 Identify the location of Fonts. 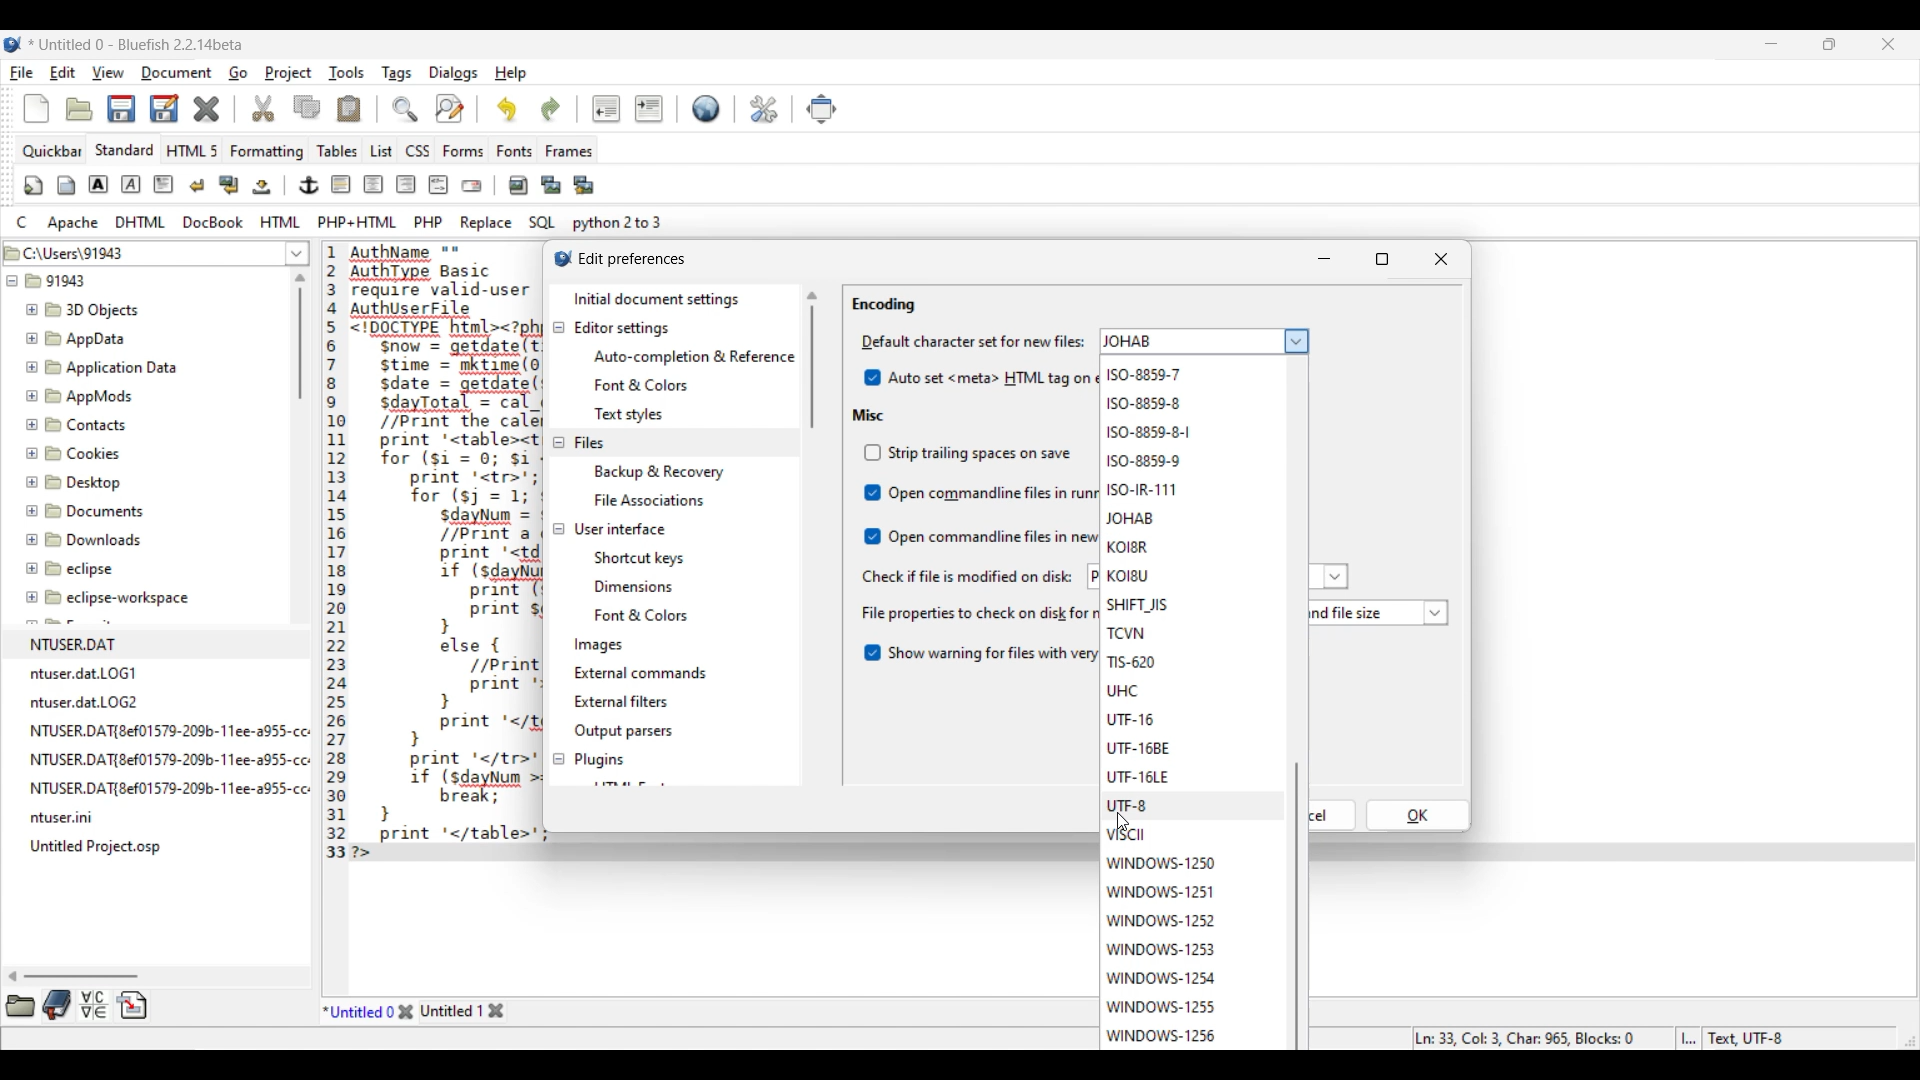
(515, 151).